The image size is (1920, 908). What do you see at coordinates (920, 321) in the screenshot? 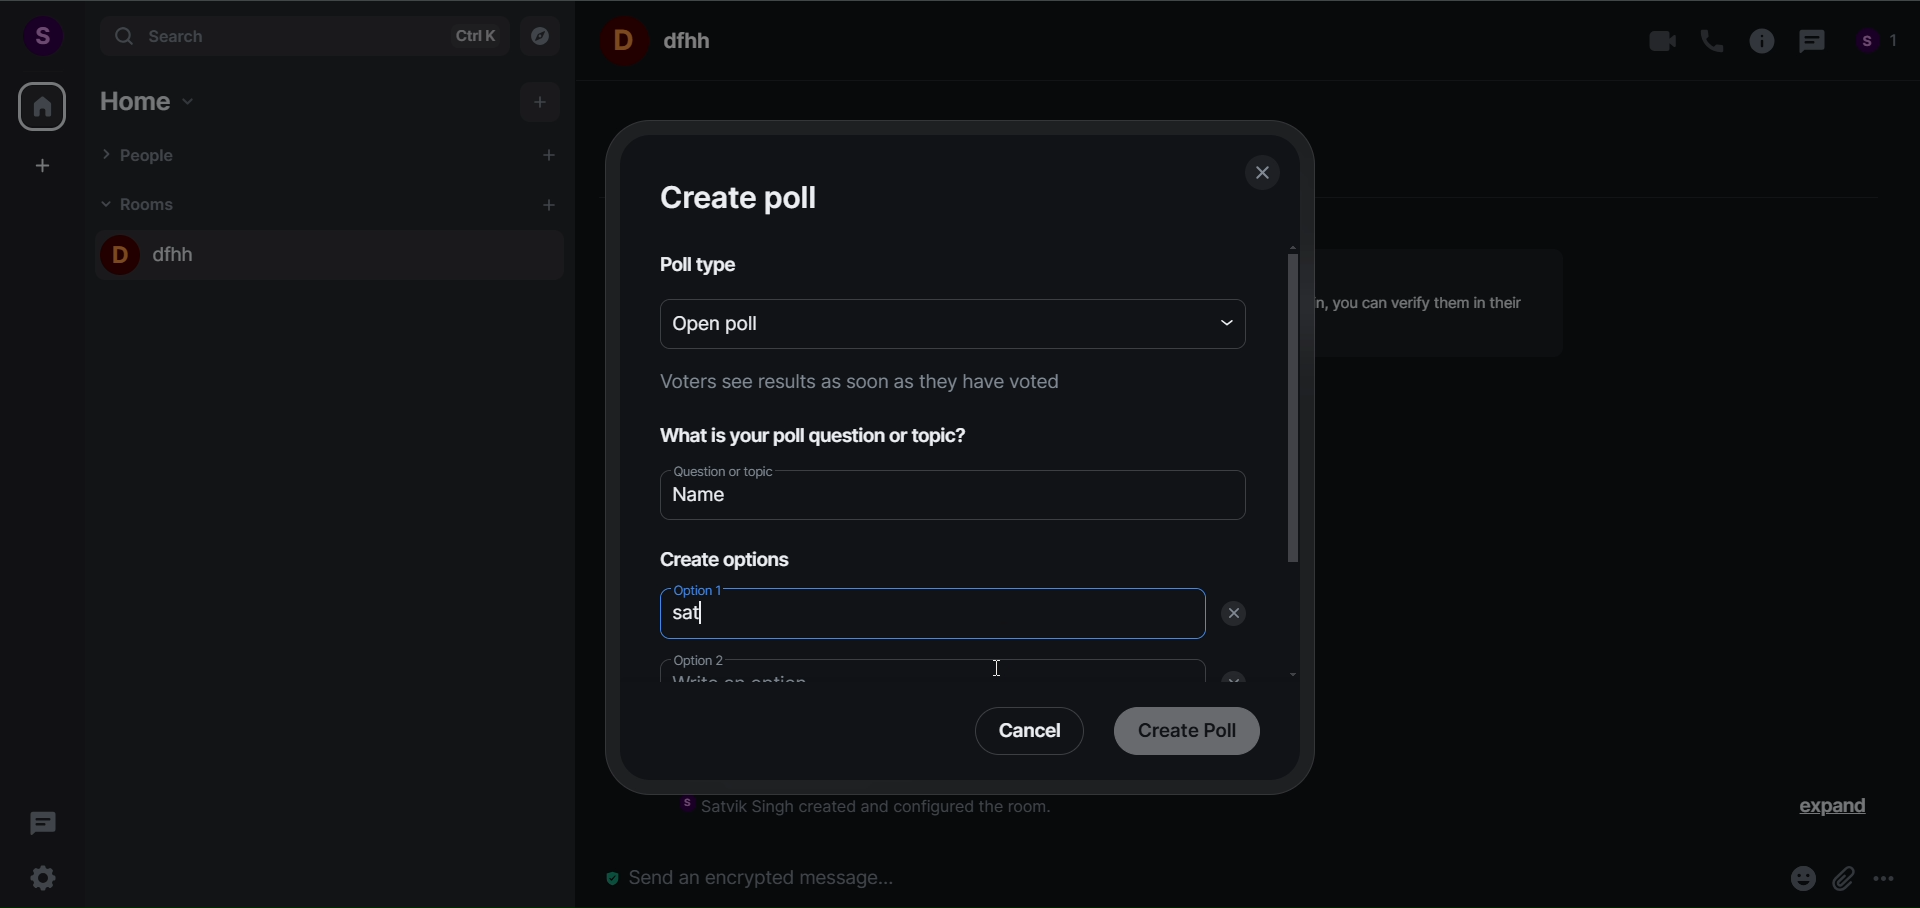
I see `open poll` at bounding box center [920, 321].